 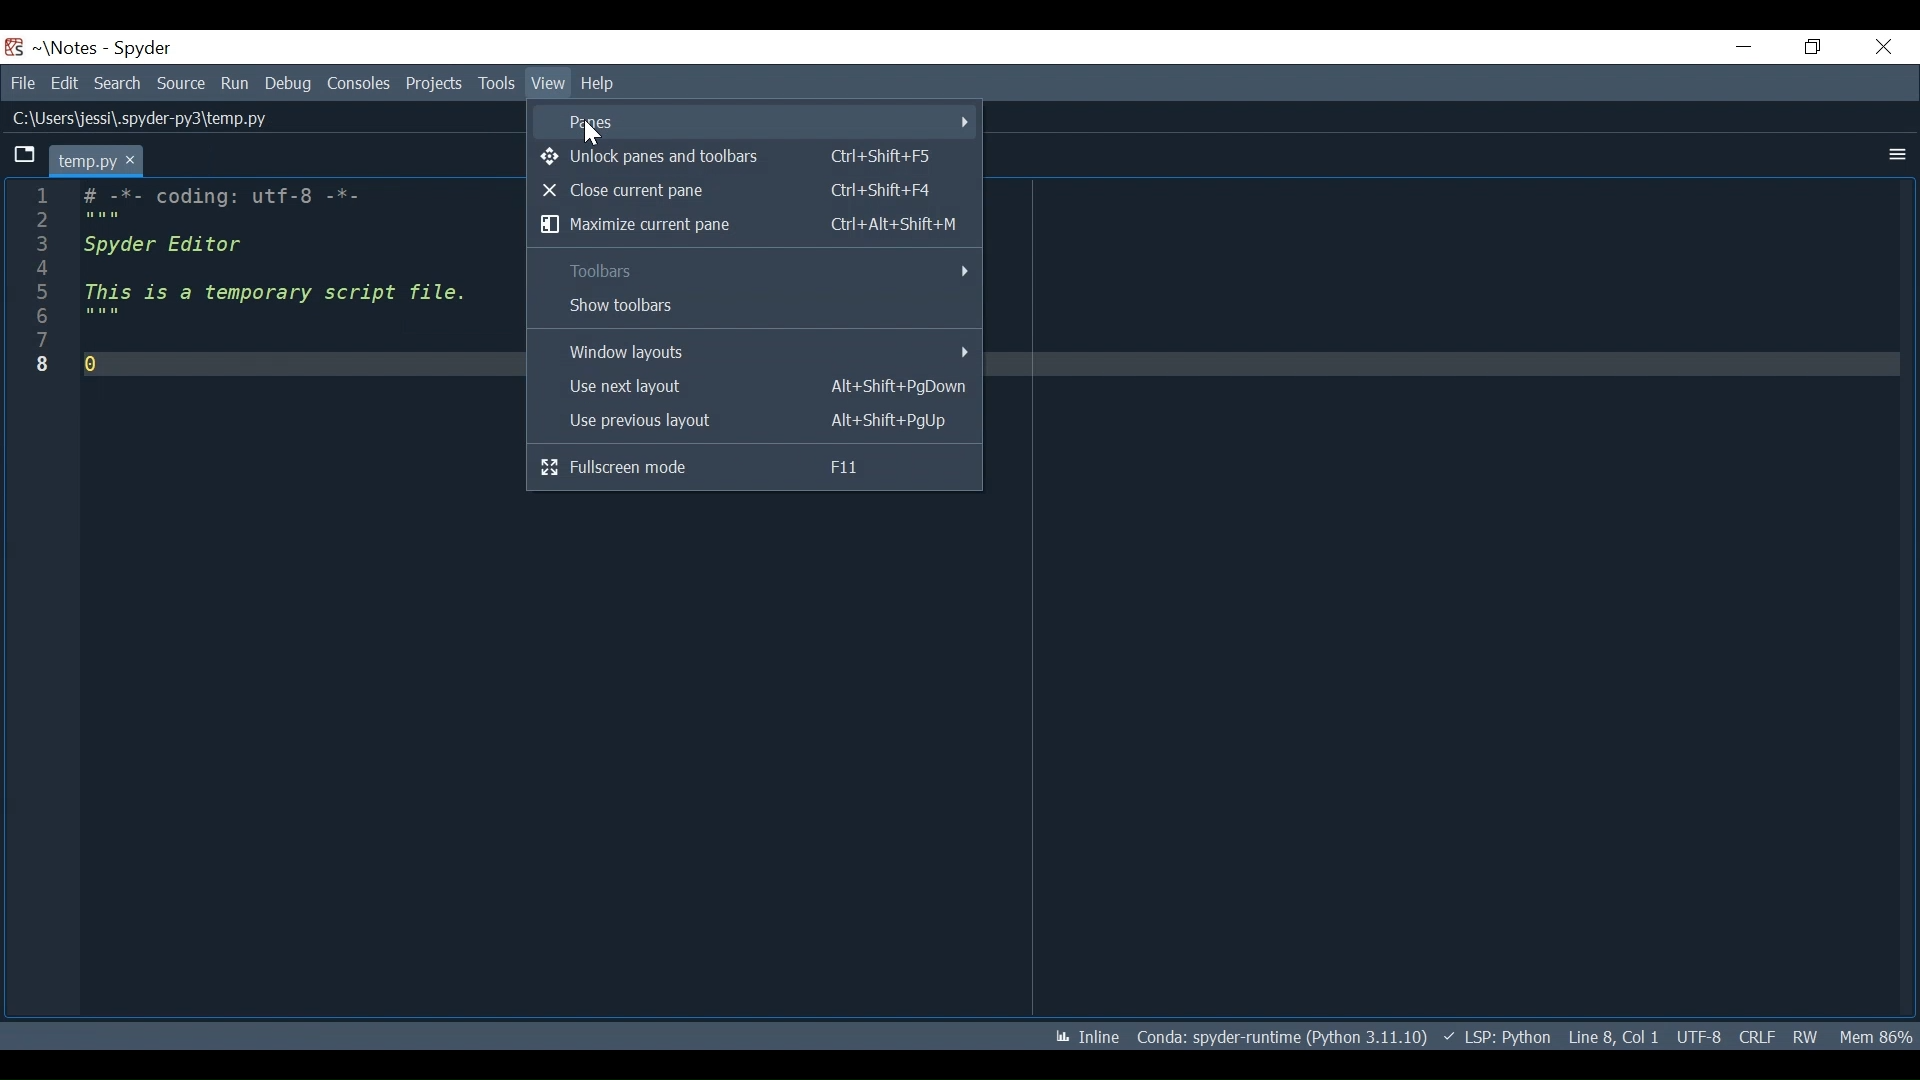 I want to click on Search, so click(x=117, y=83).